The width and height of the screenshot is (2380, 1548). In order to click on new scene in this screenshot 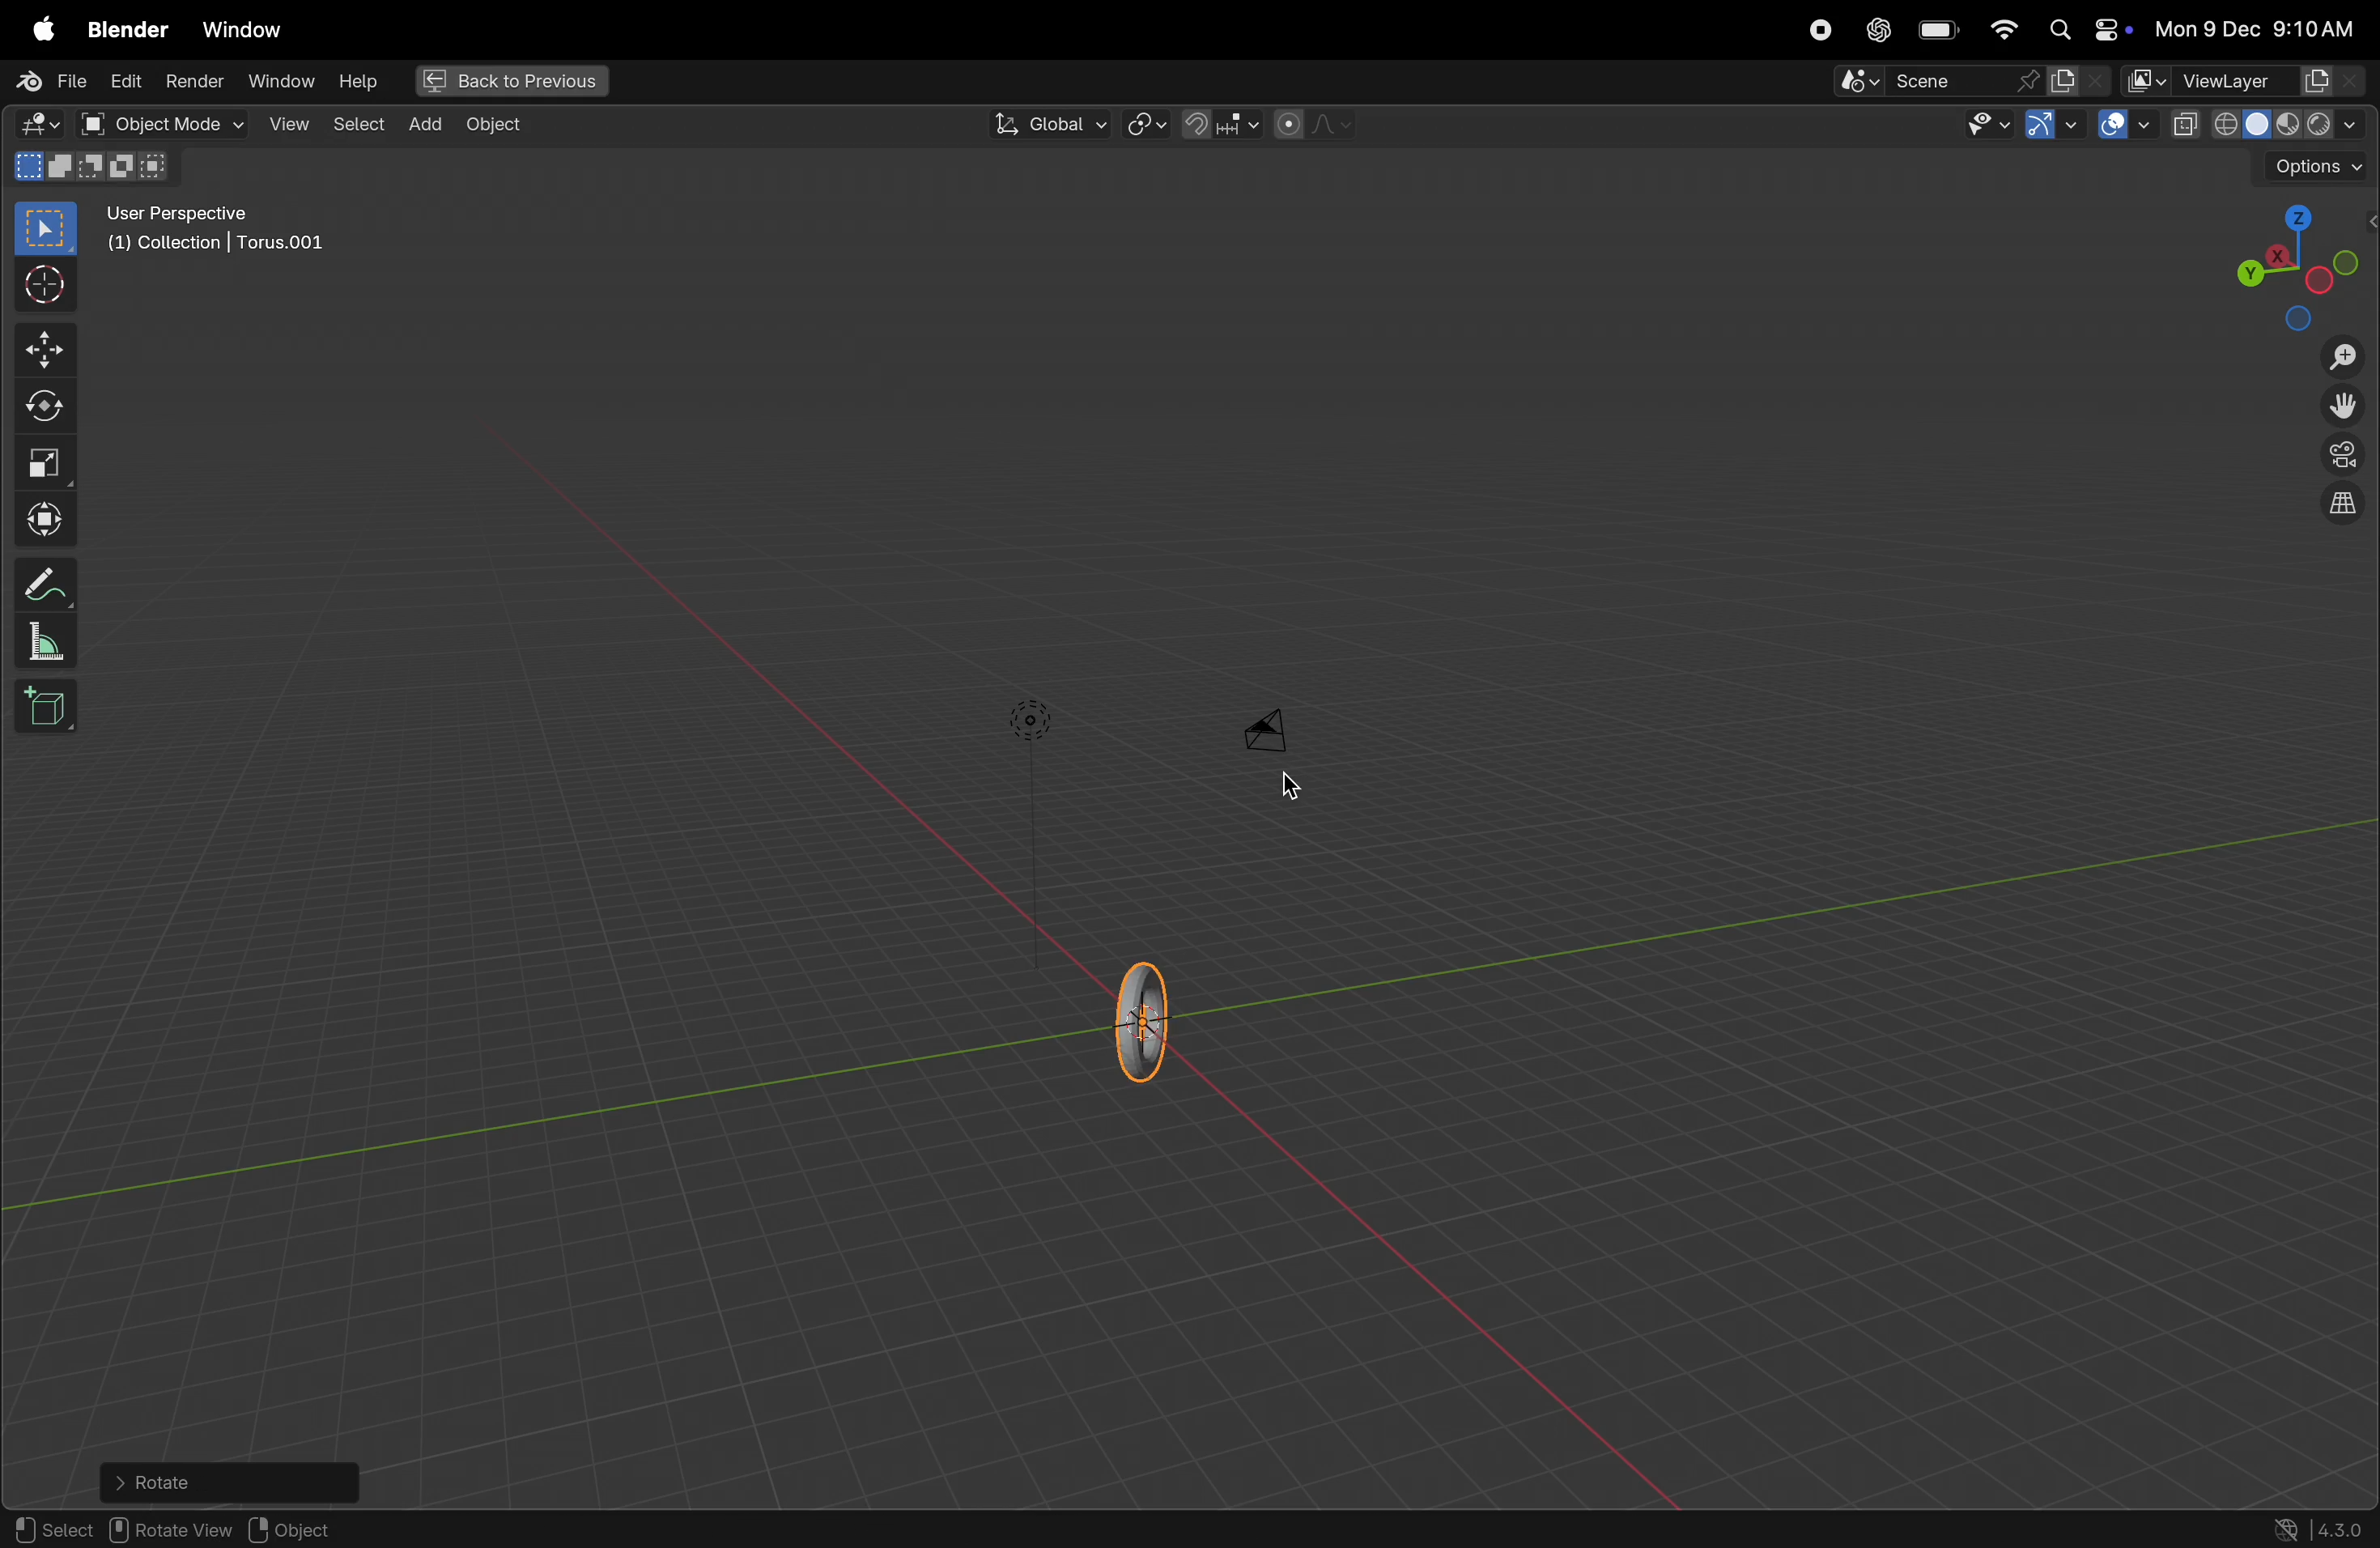, I will do `click(2079, 81)`.